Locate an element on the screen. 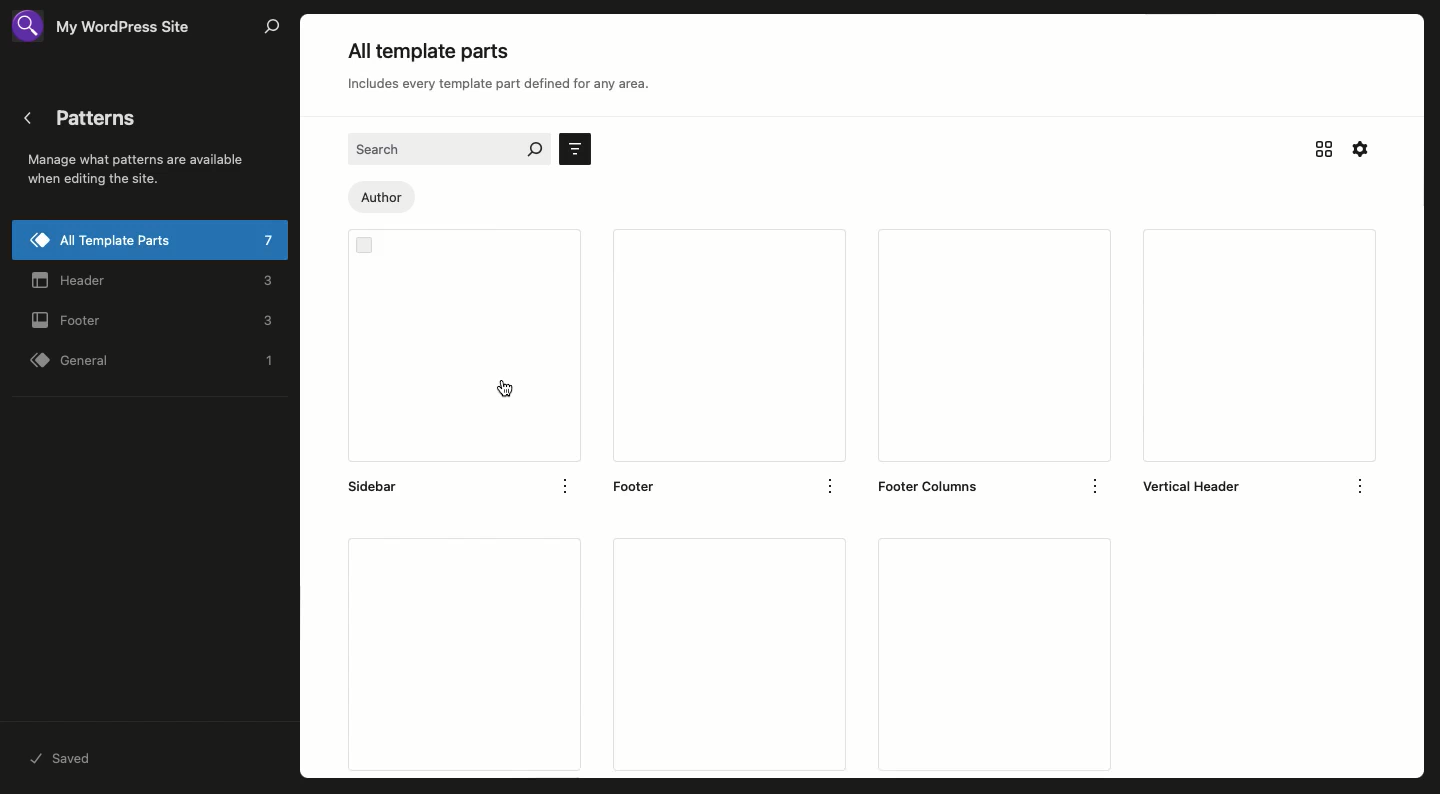  options is located at coordinates (1363, 487).